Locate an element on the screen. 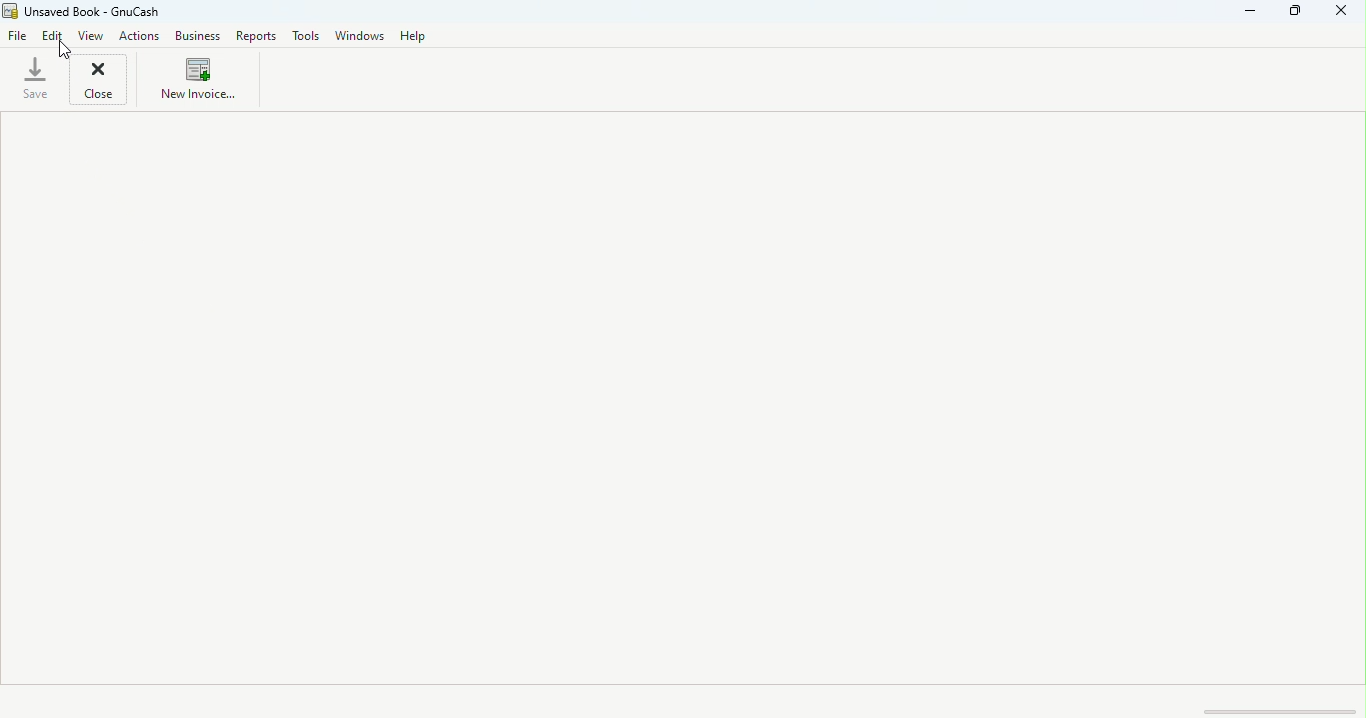 The image size is (1366, 718). Tools is located at coordinates (306, 35).